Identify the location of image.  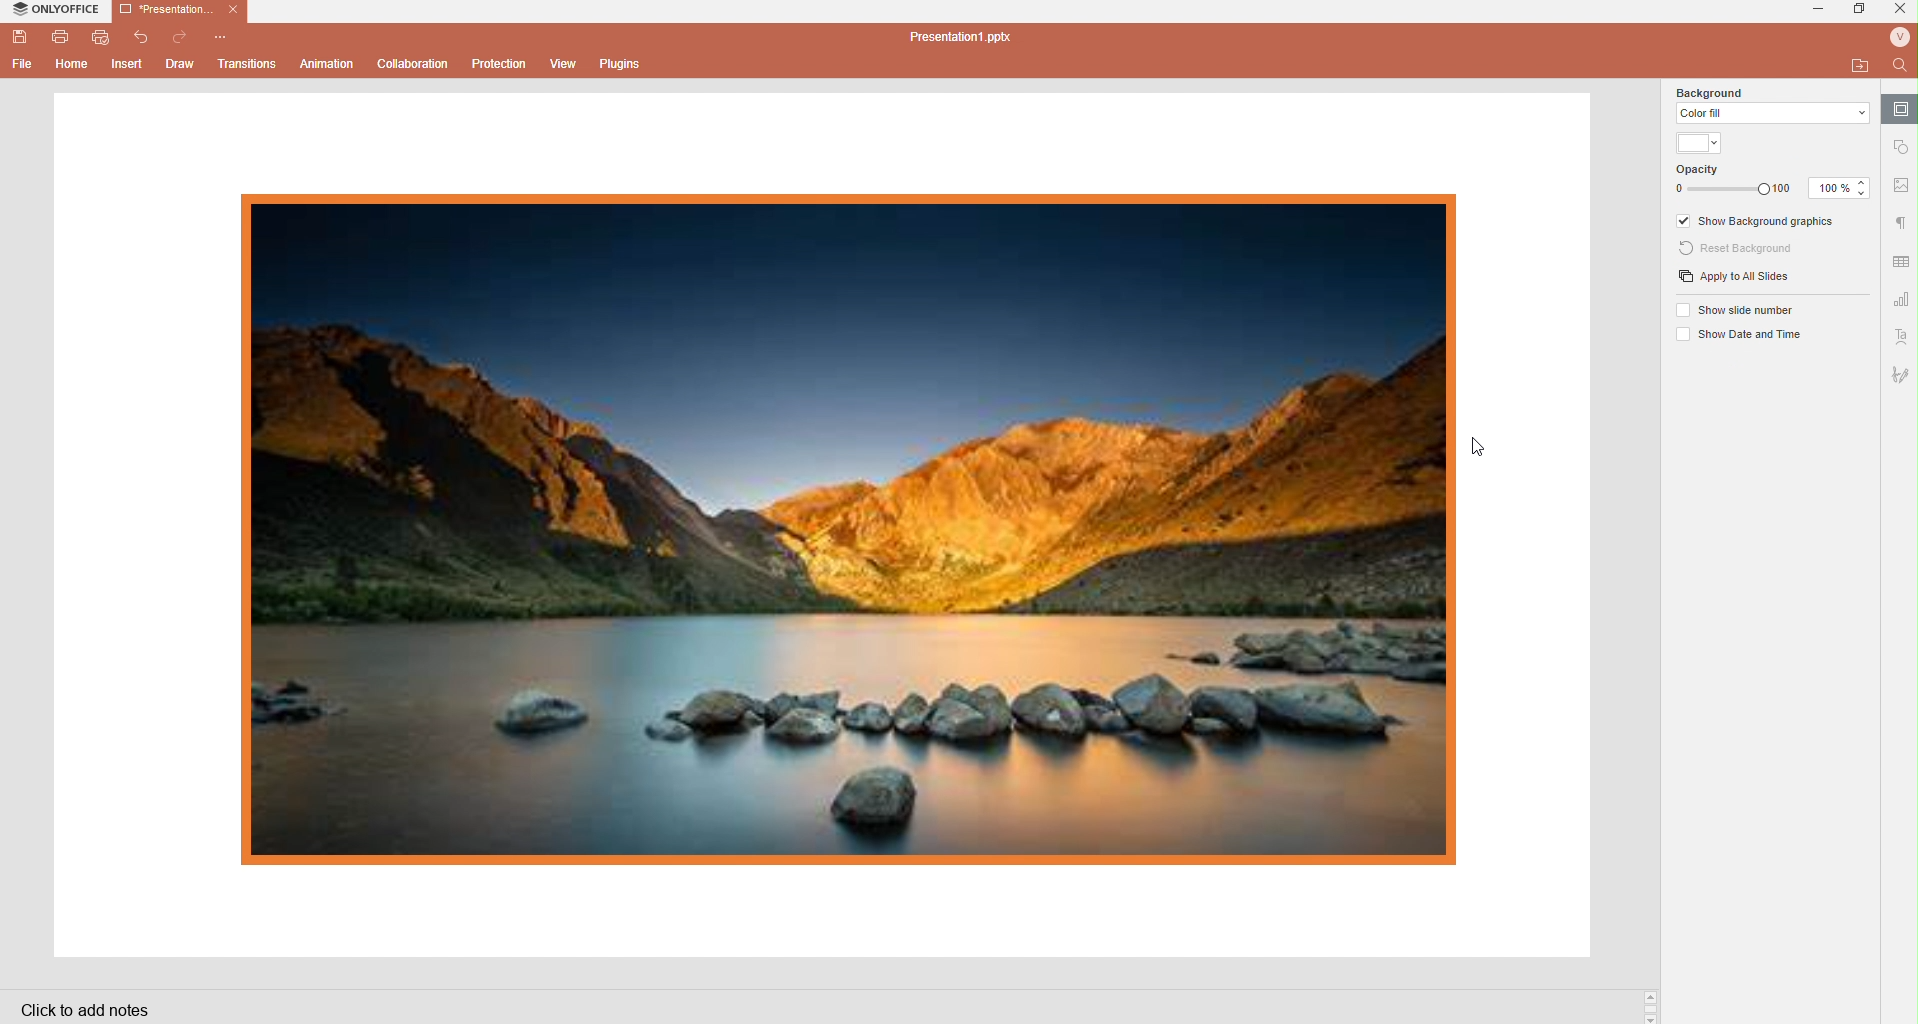
(847, 526).